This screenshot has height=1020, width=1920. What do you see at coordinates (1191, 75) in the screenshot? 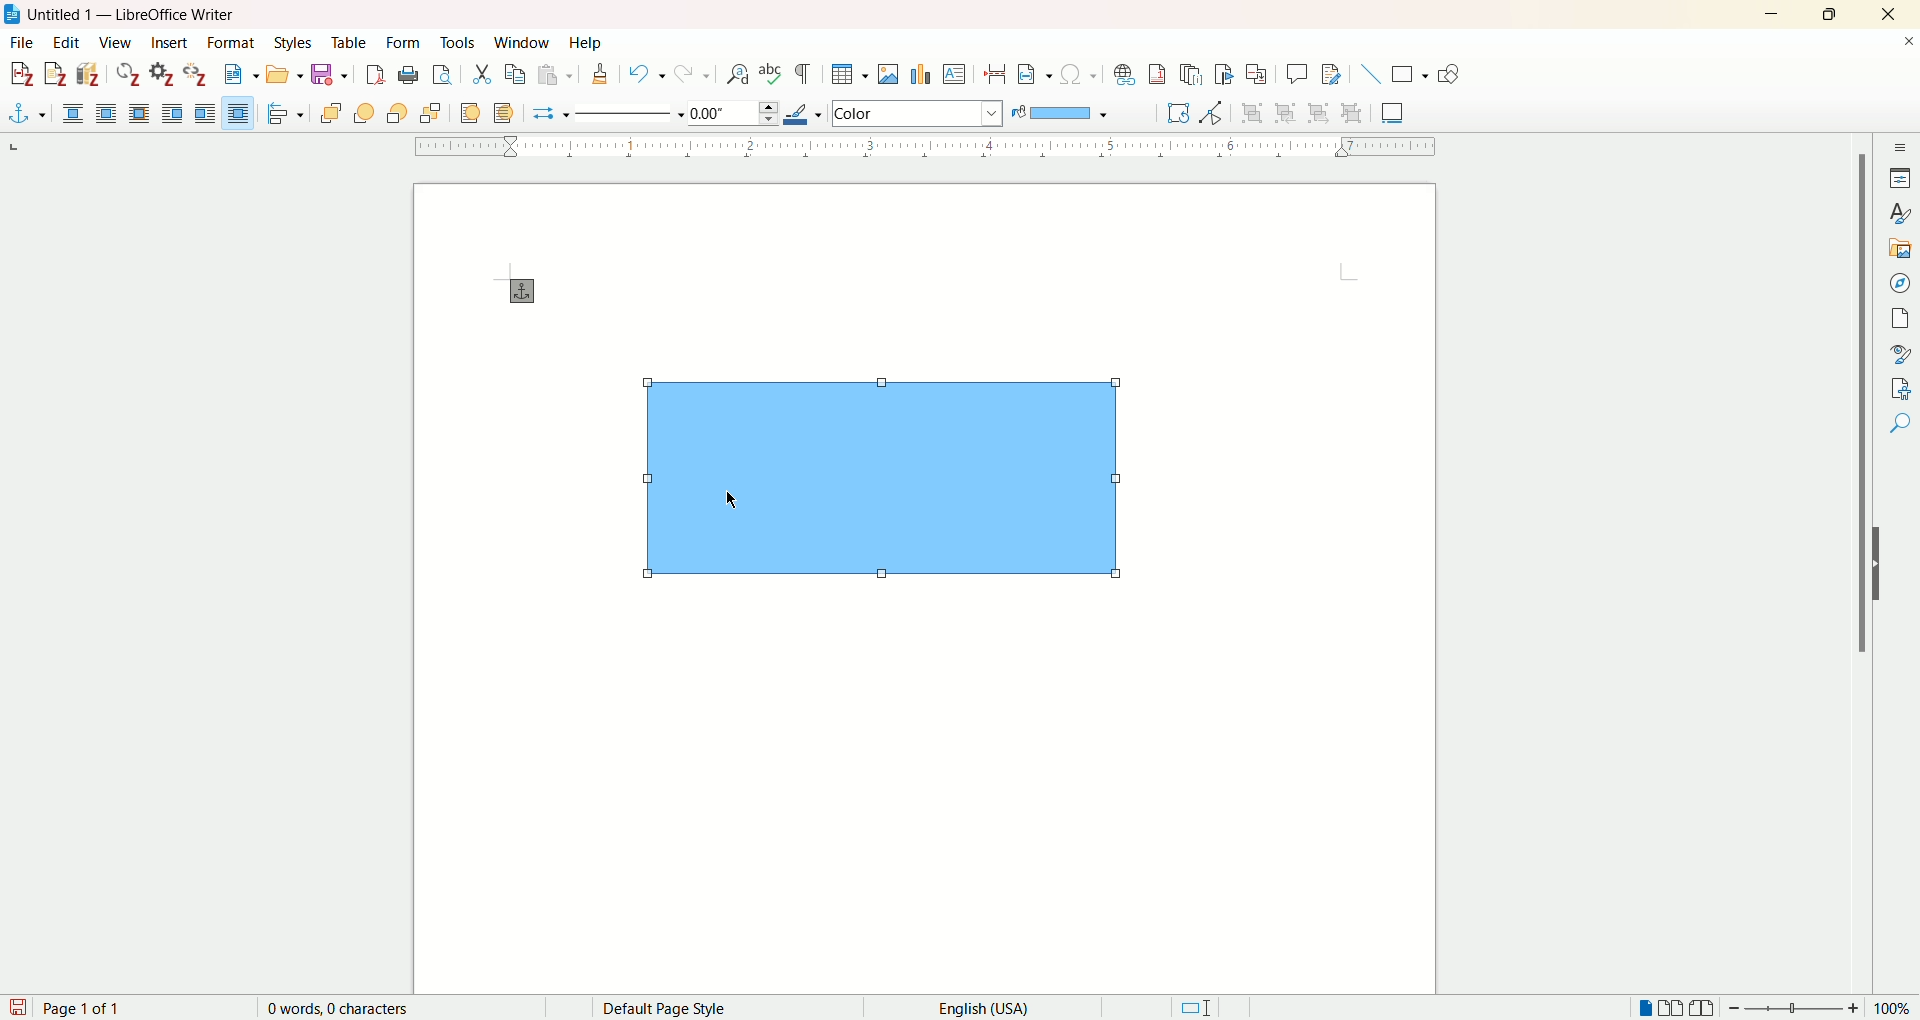
I see `insert endnote` at bounding box center [1191, 75].